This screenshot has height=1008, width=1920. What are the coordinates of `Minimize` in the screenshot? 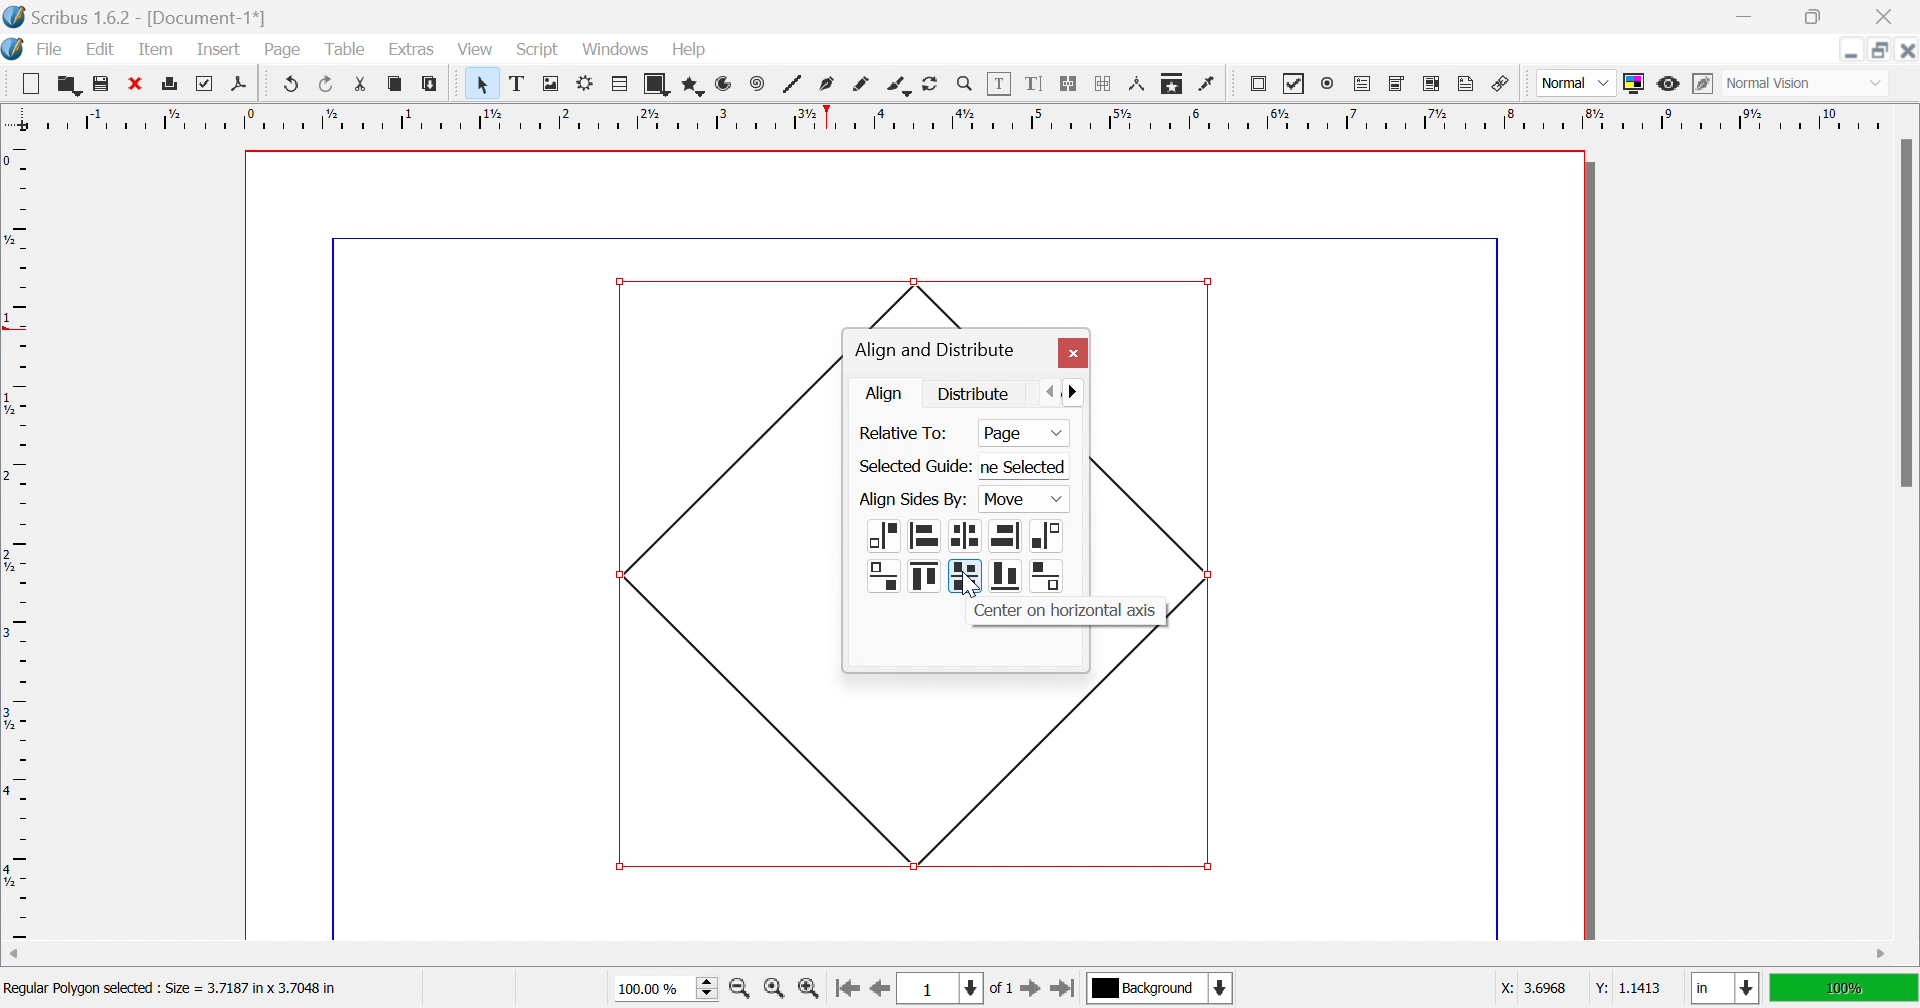 It's located at (1851, 50).